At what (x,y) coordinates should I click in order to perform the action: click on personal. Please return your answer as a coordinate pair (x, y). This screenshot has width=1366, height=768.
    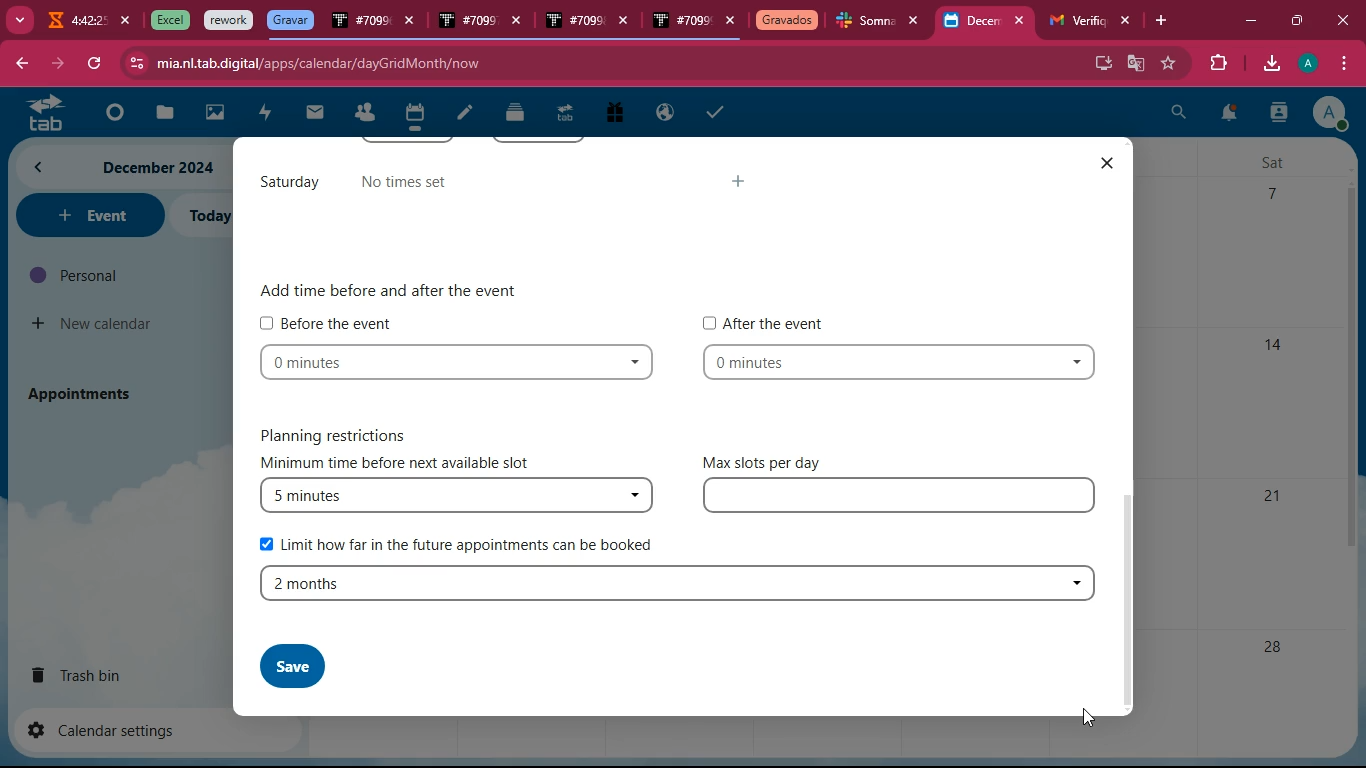
    Looking at the image, I should click on (116, 275).